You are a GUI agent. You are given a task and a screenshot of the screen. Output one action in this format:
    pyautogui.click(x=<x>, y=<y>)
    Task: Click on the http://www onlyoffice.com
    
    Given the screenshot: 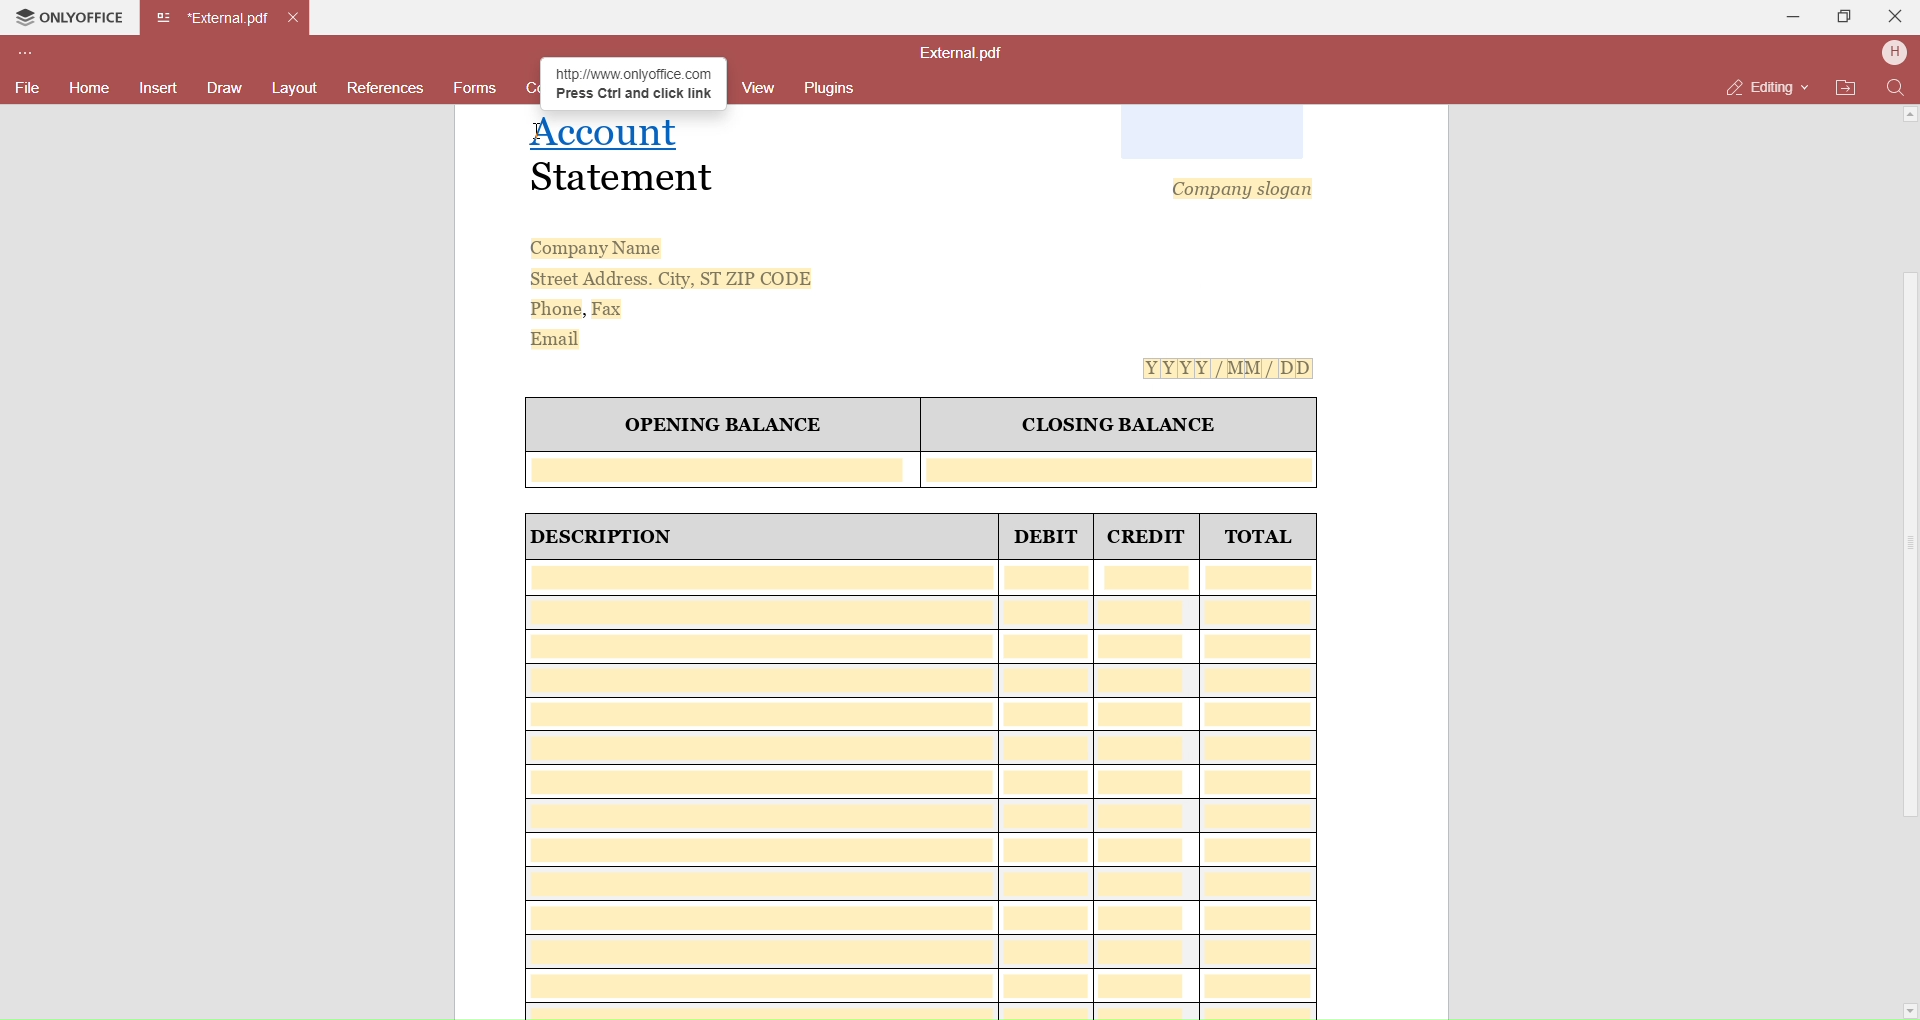 What is the action you would take?
    pyautogui.click(x=636, y=74)
    